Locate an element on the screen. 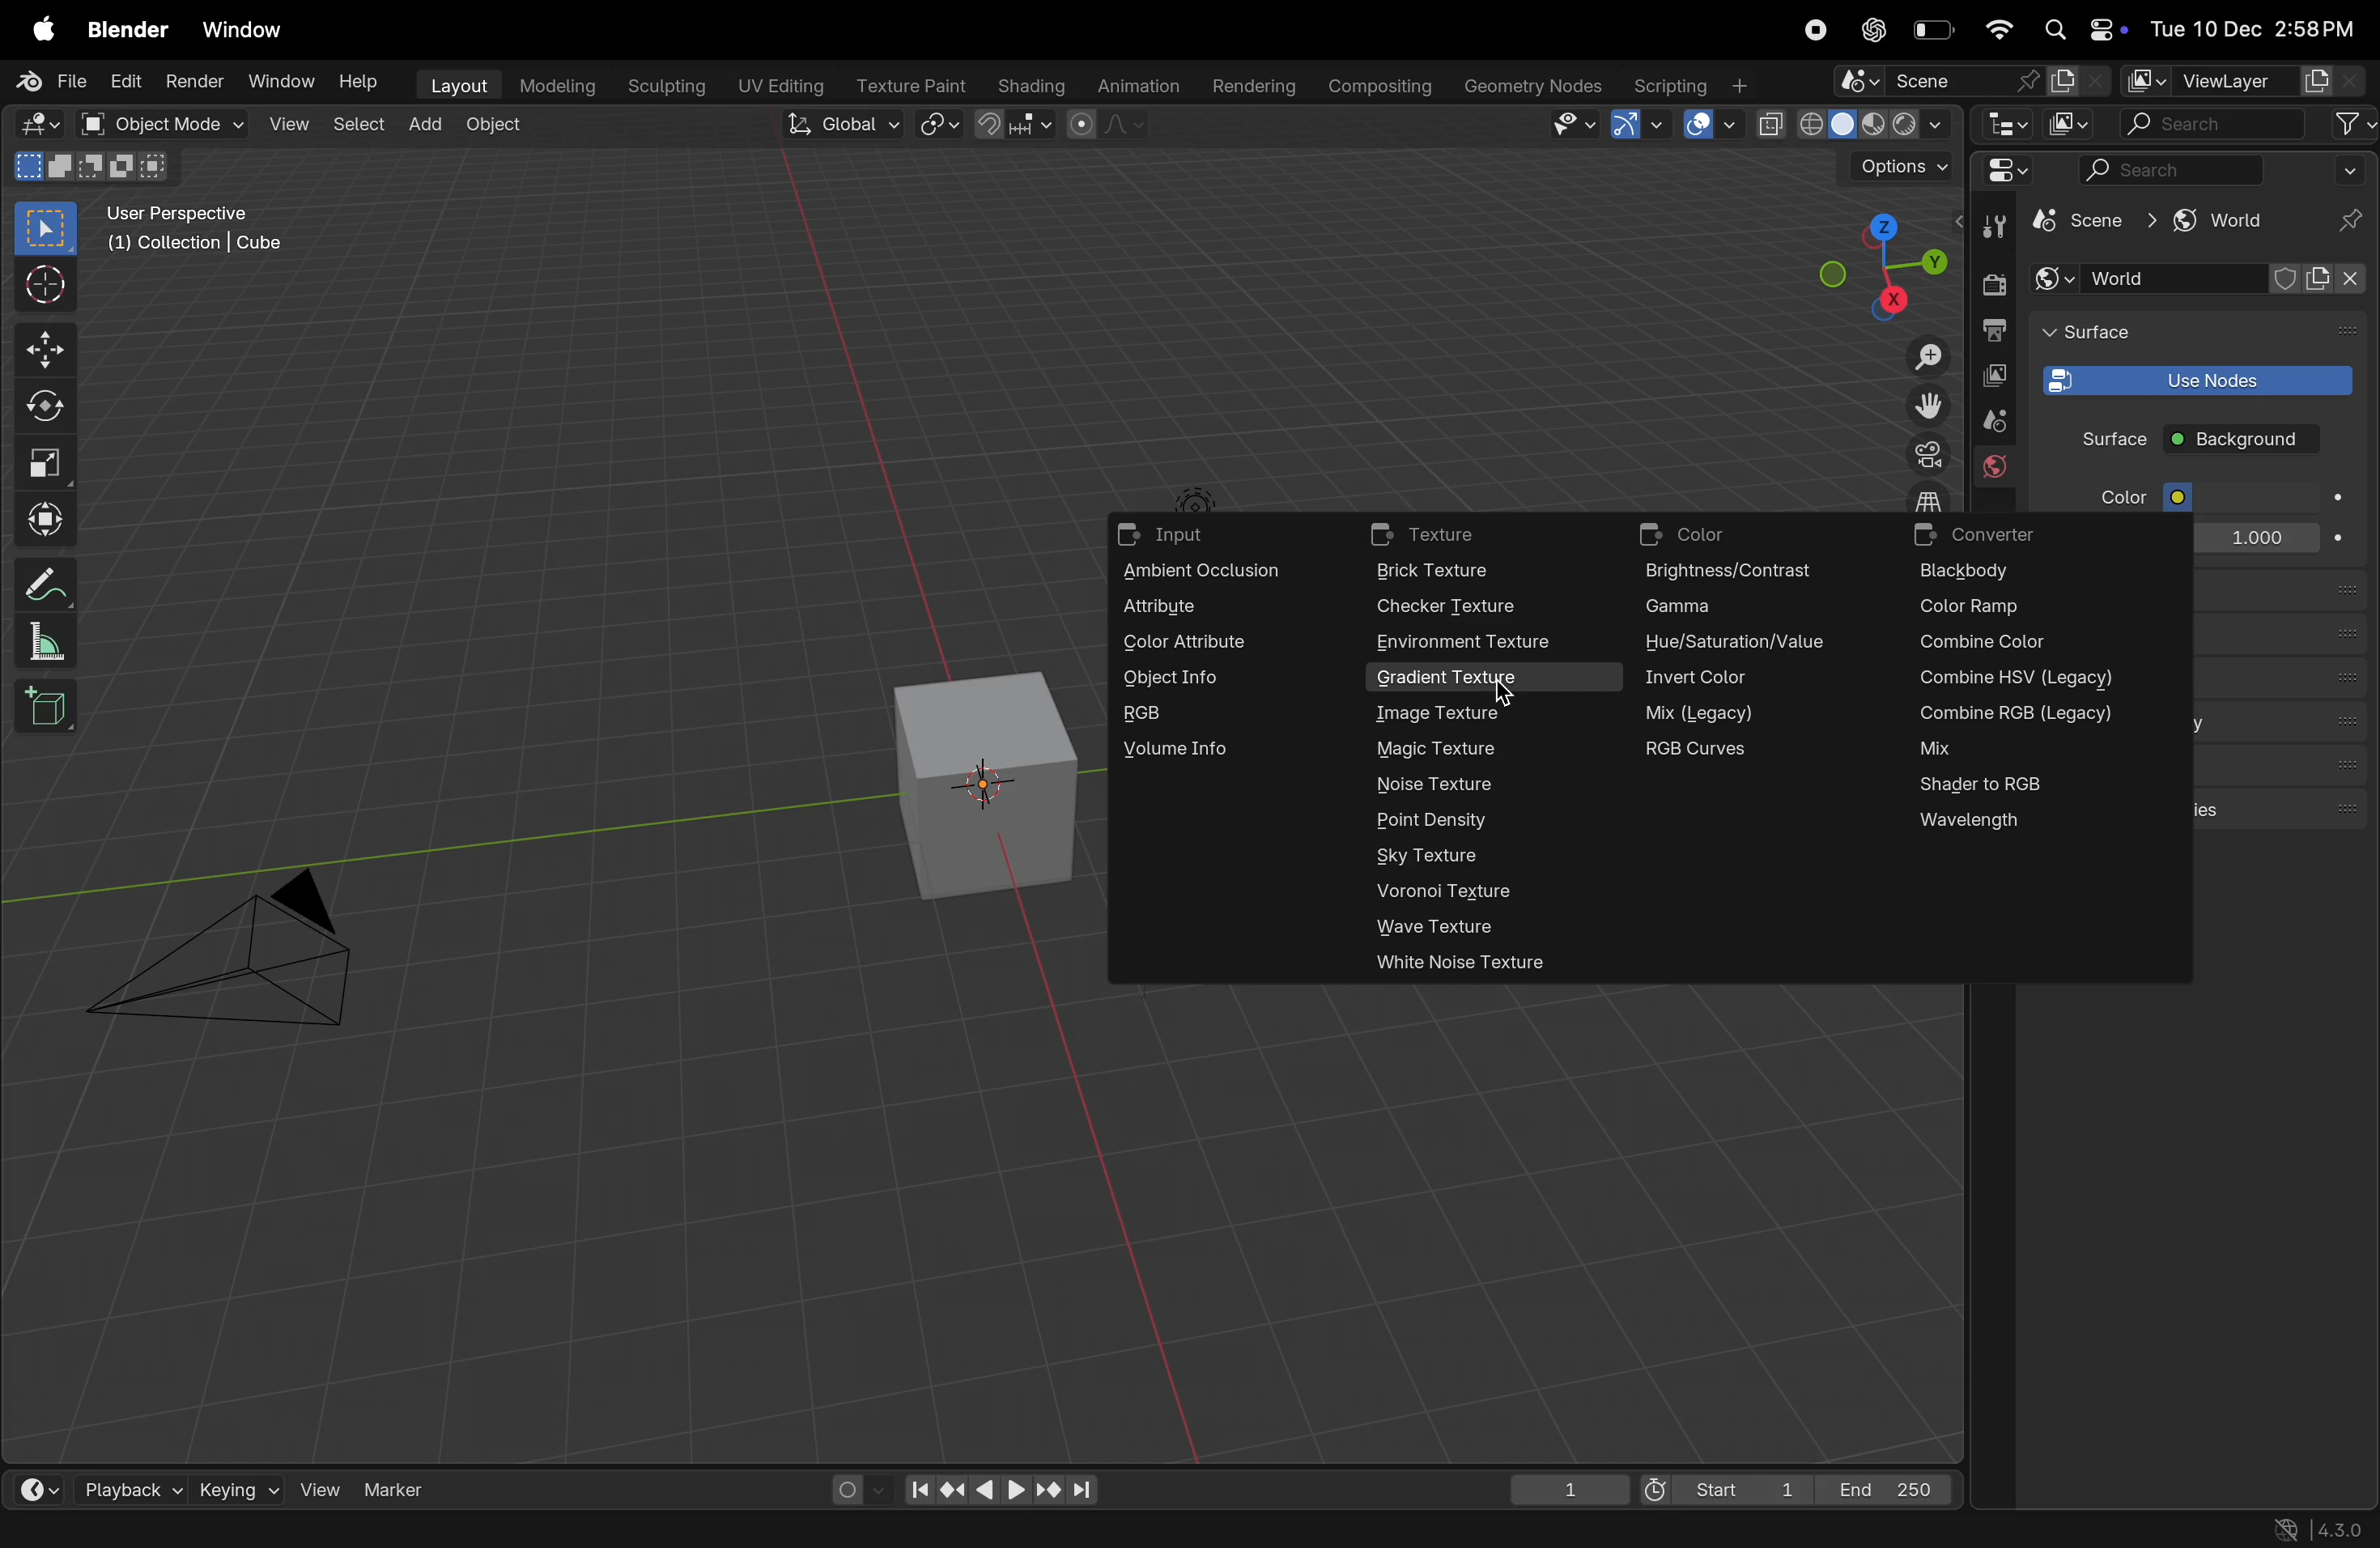  Render is located at coordinates (192, 84).